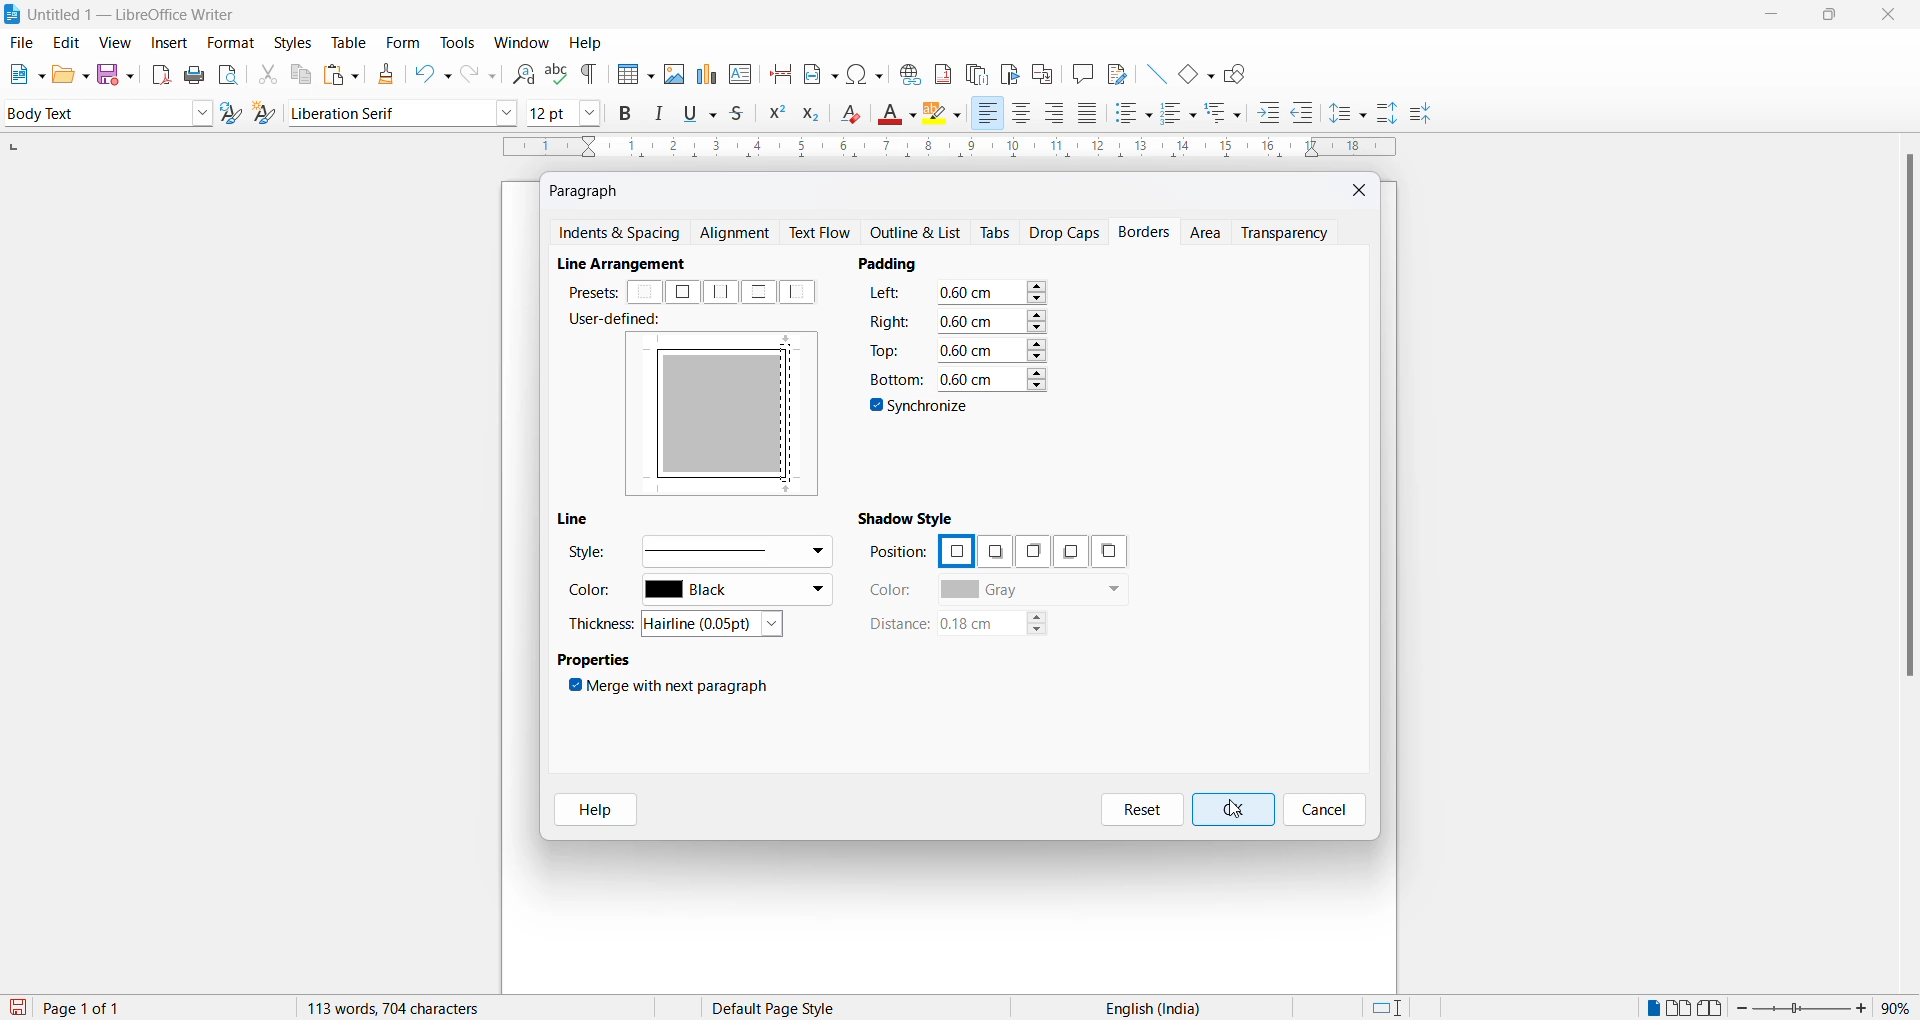  What do you see at coordinates (781, 1008) in the screenshot?
I see `page style` at bounding box center [781, 1008].